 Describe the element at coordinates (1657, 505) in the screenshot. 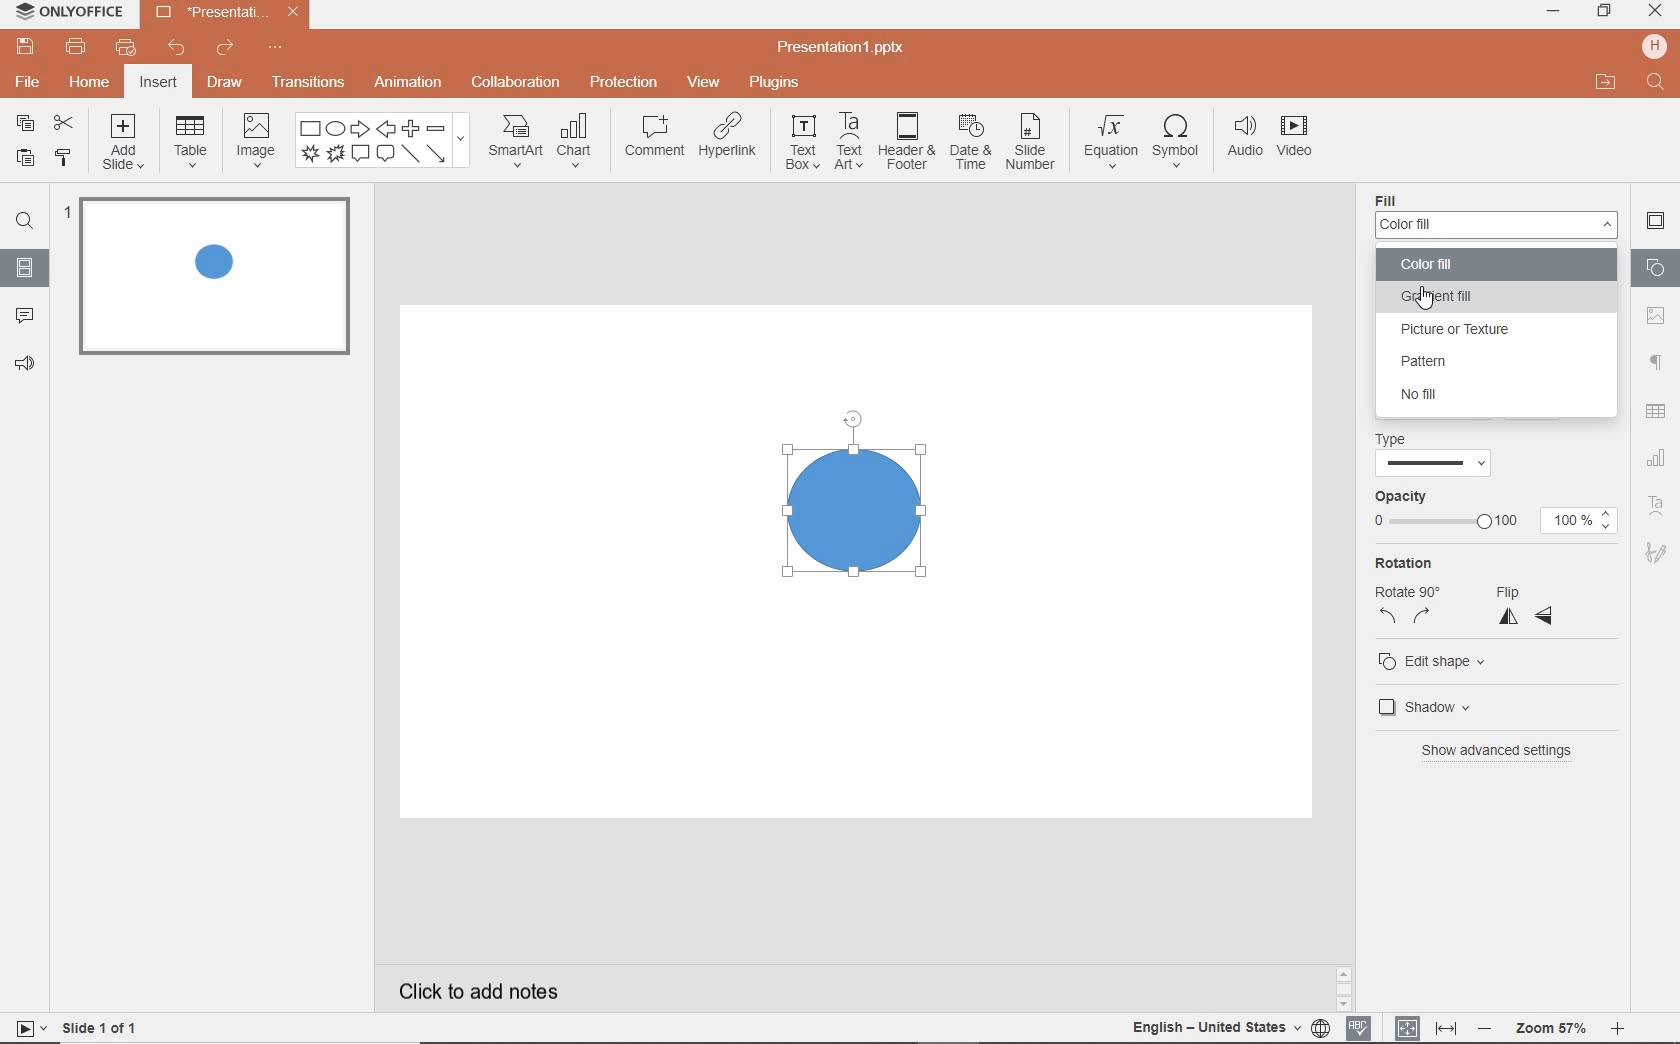

I see `text art` at that location.